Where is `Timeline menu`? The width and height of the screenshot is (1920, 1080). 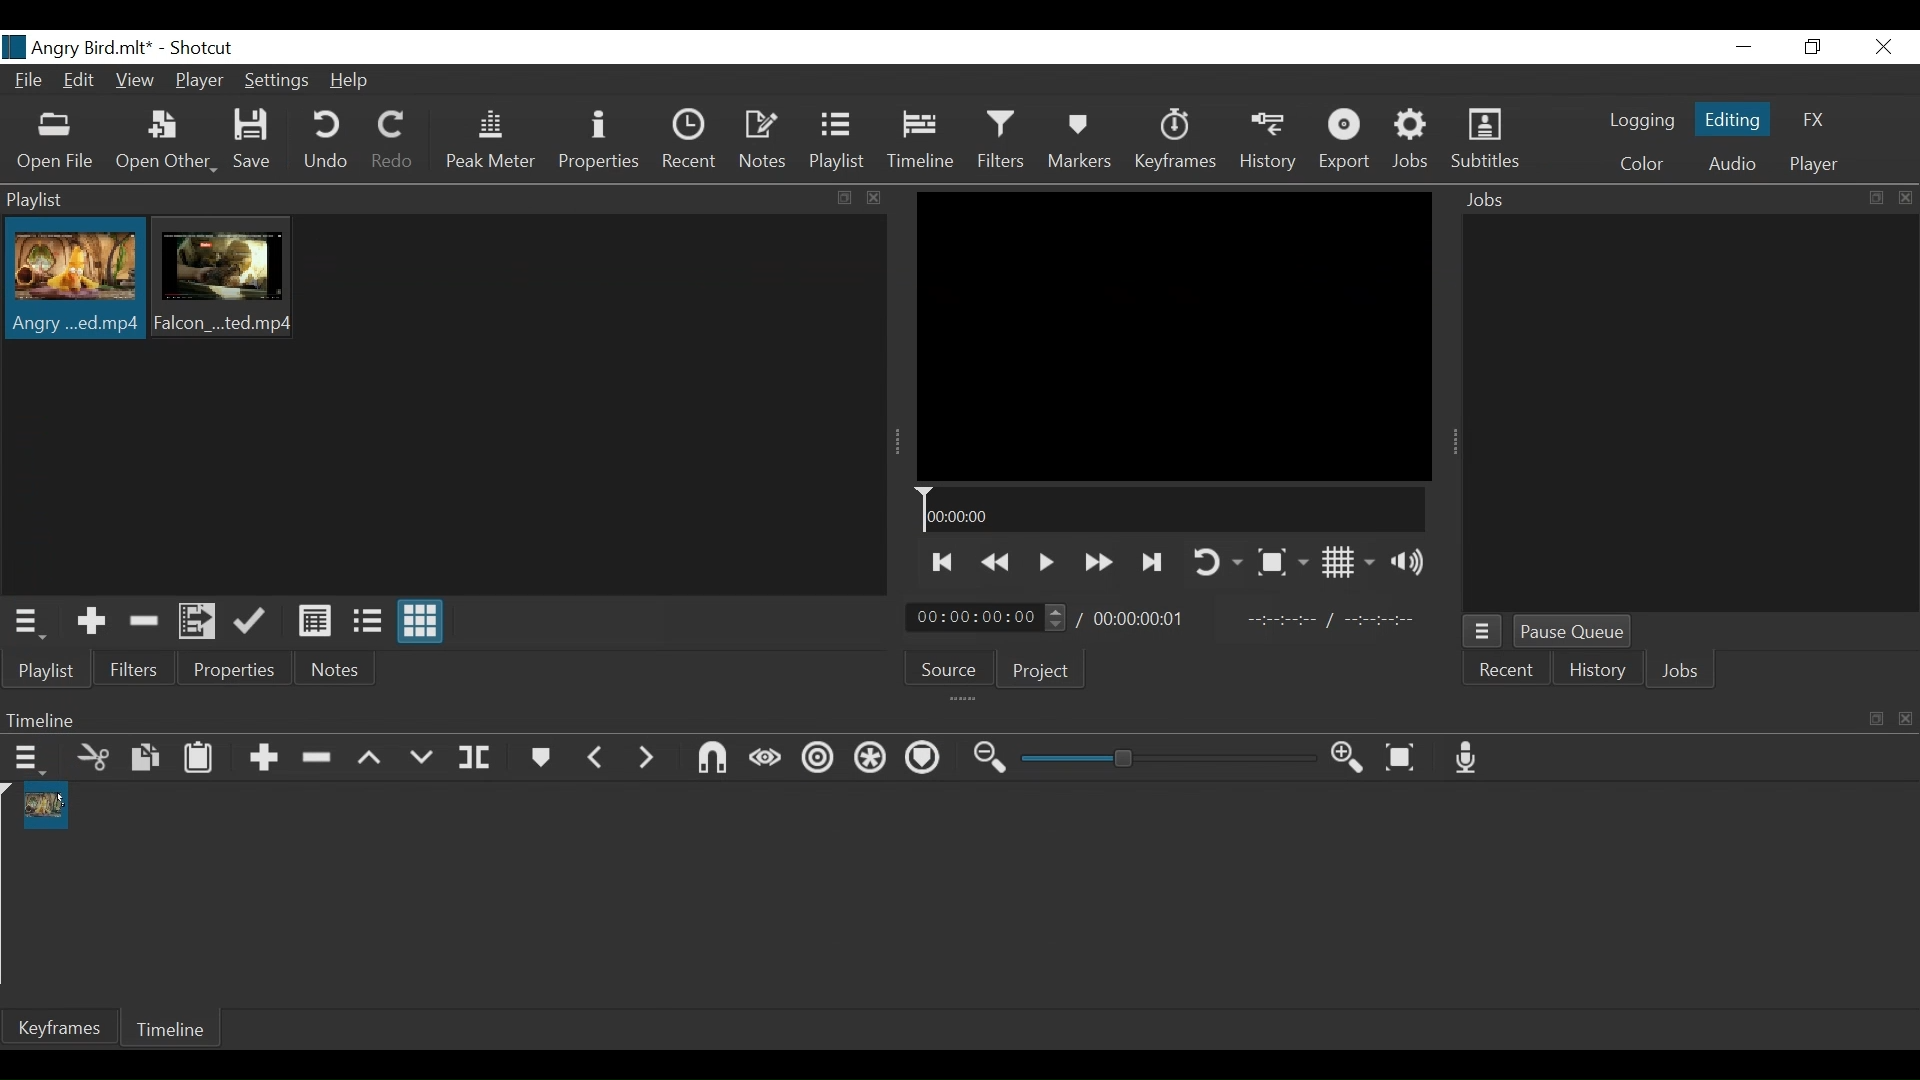
Timeline menu is located at coordinates (955, 719).